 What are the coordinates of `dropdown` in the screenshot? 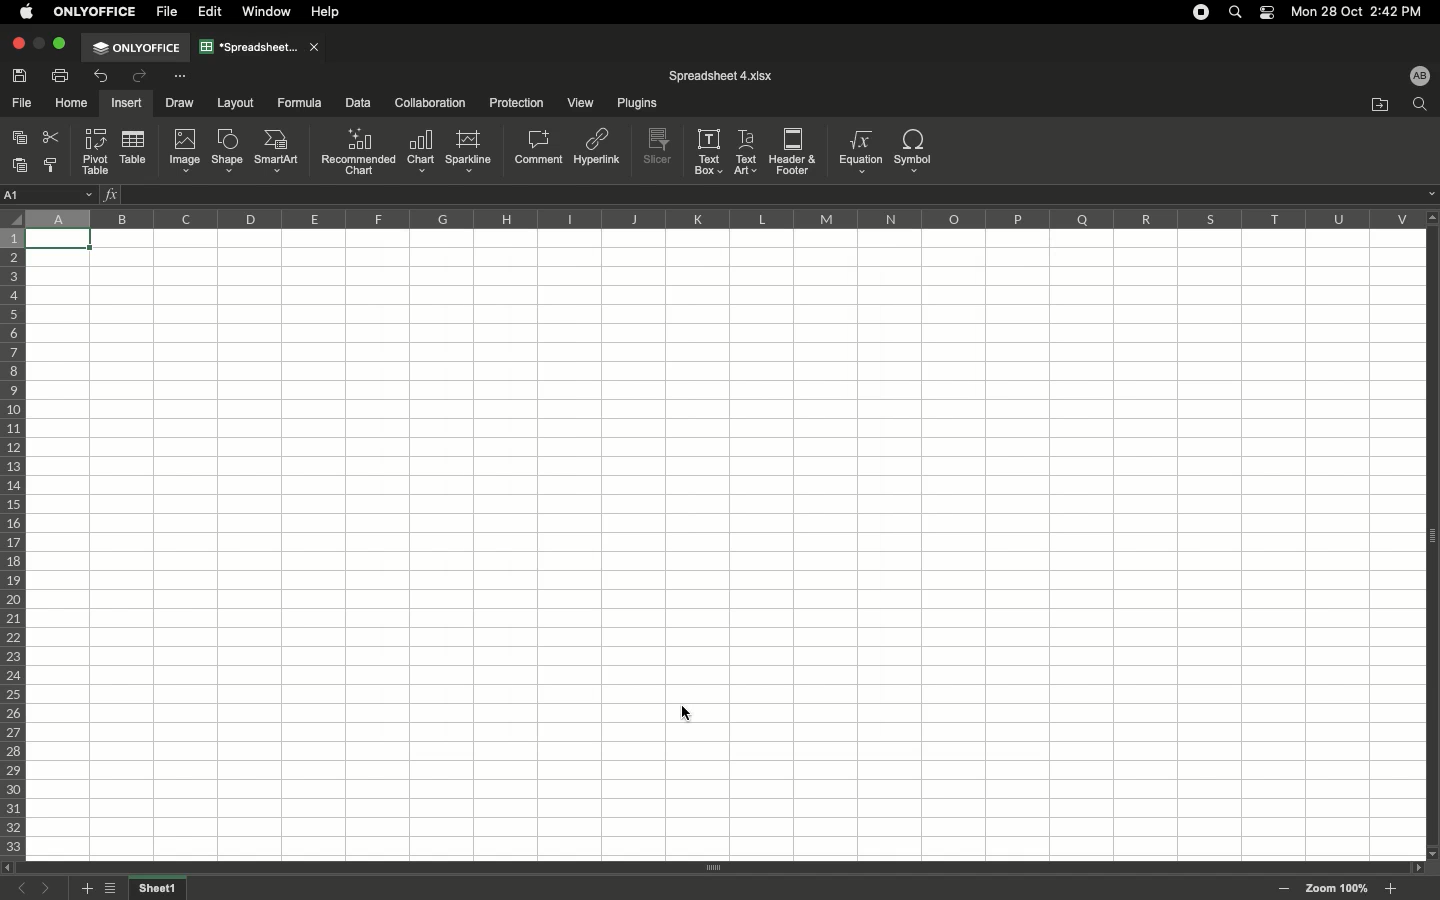 It's located at (1431, 194).